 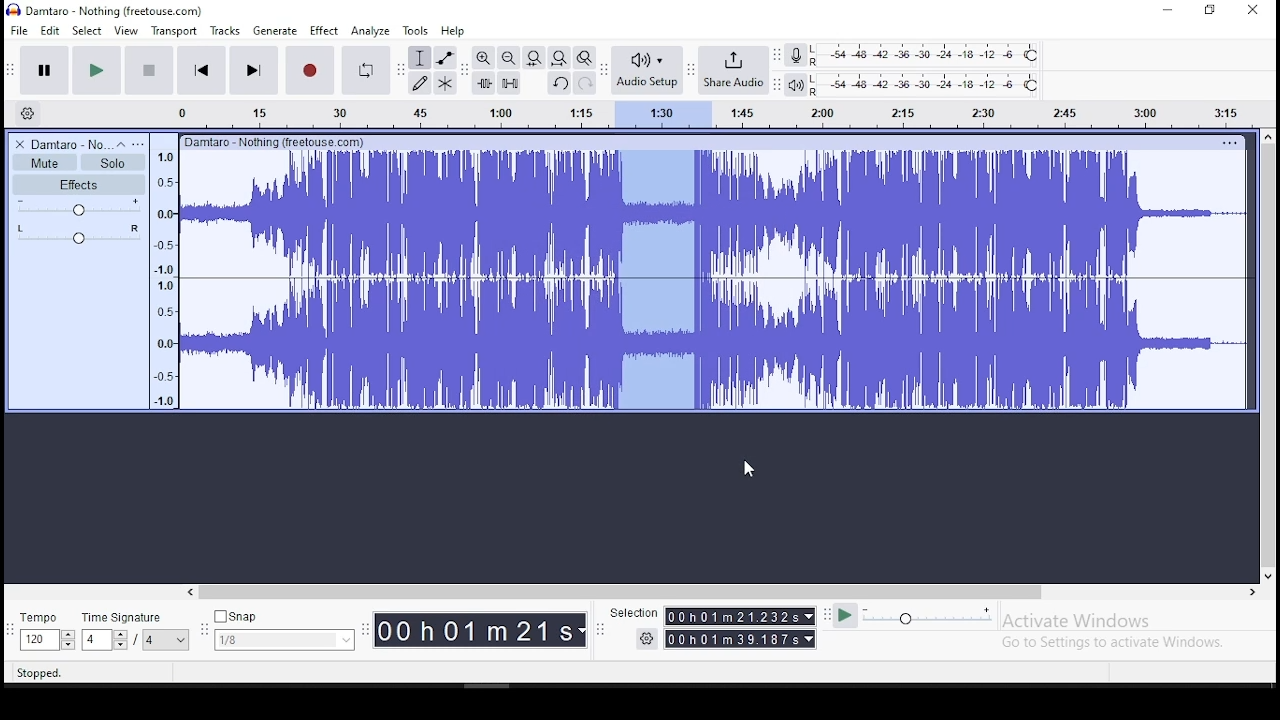 What do you see at coordinates (107, 10) in the screenshot?
I see `) Damtaro - Nothing (freetouse.com)` at bounding box center [107, 10].